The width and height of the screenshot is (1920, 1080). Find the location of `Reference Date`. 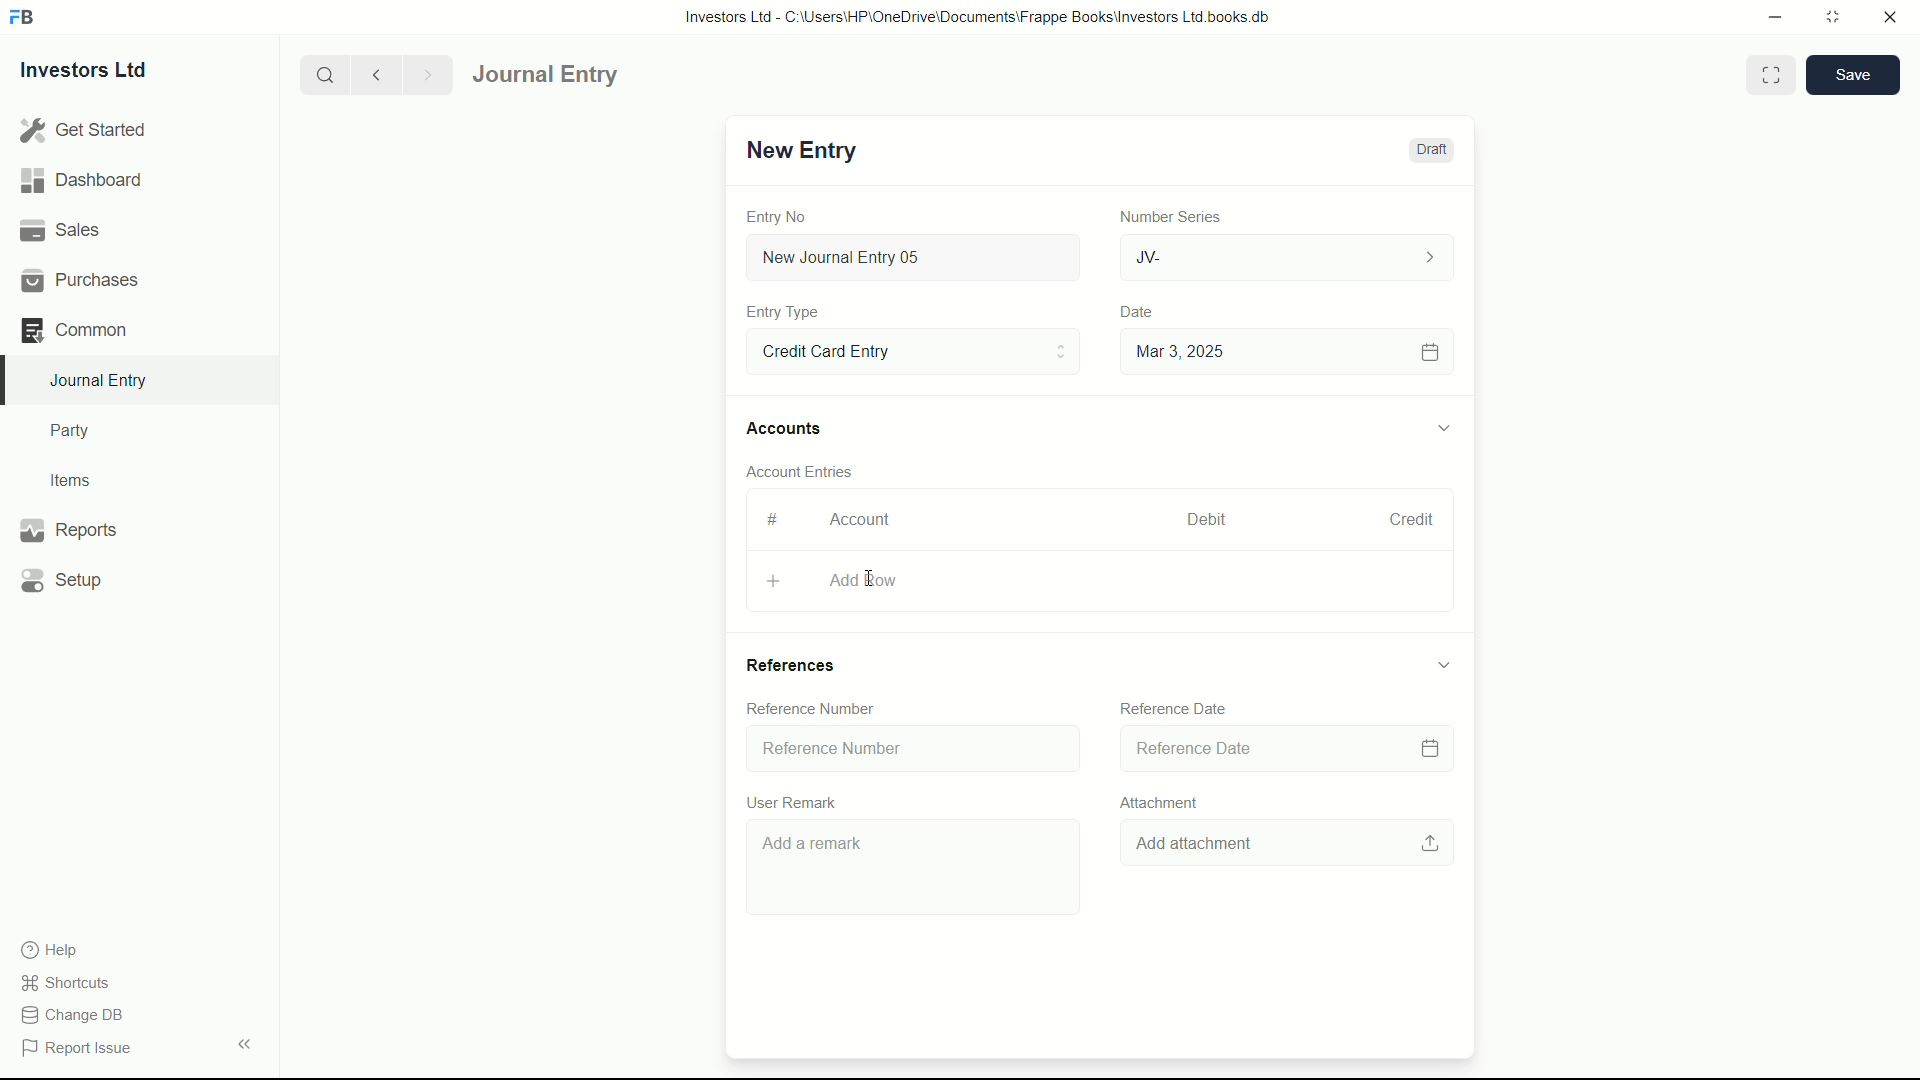

Reference Date is located at coordinates (1173, 707).